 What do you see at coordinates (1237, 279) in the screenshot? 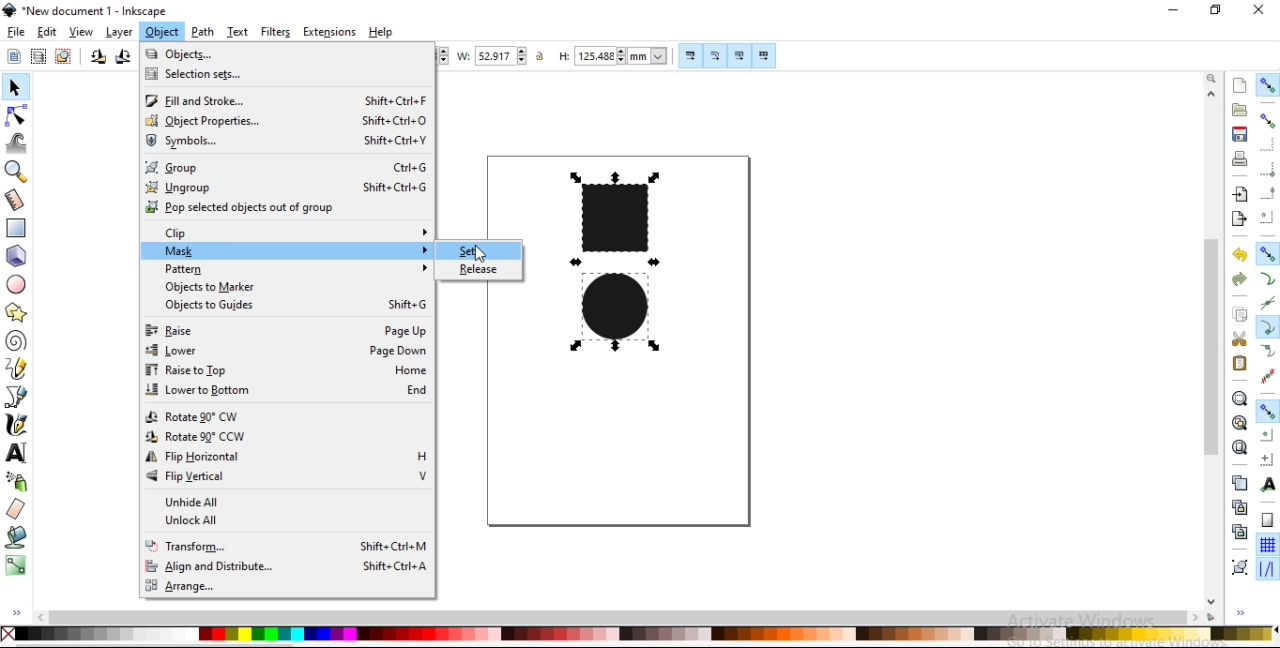
I see `redo` at bounding box center [1237, 279].